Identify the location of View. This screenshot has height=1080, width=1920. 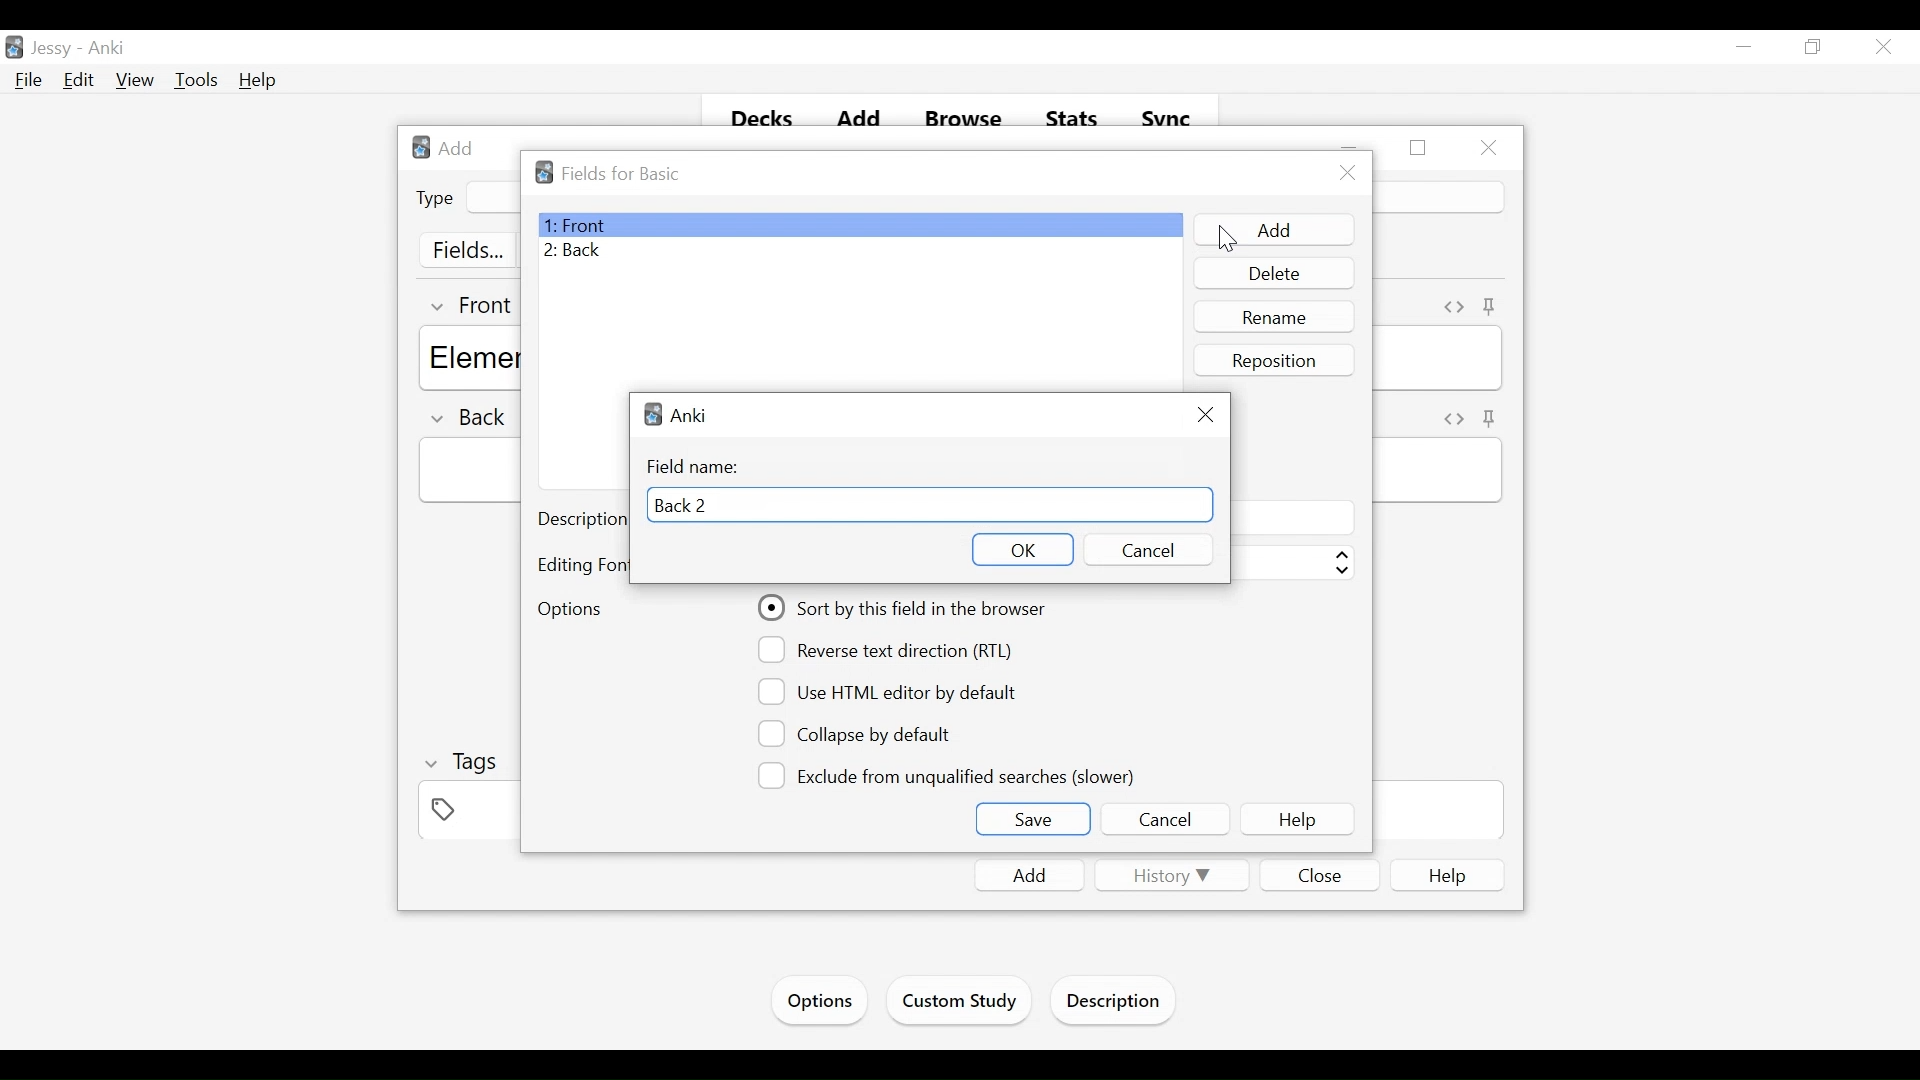
(136, 81).